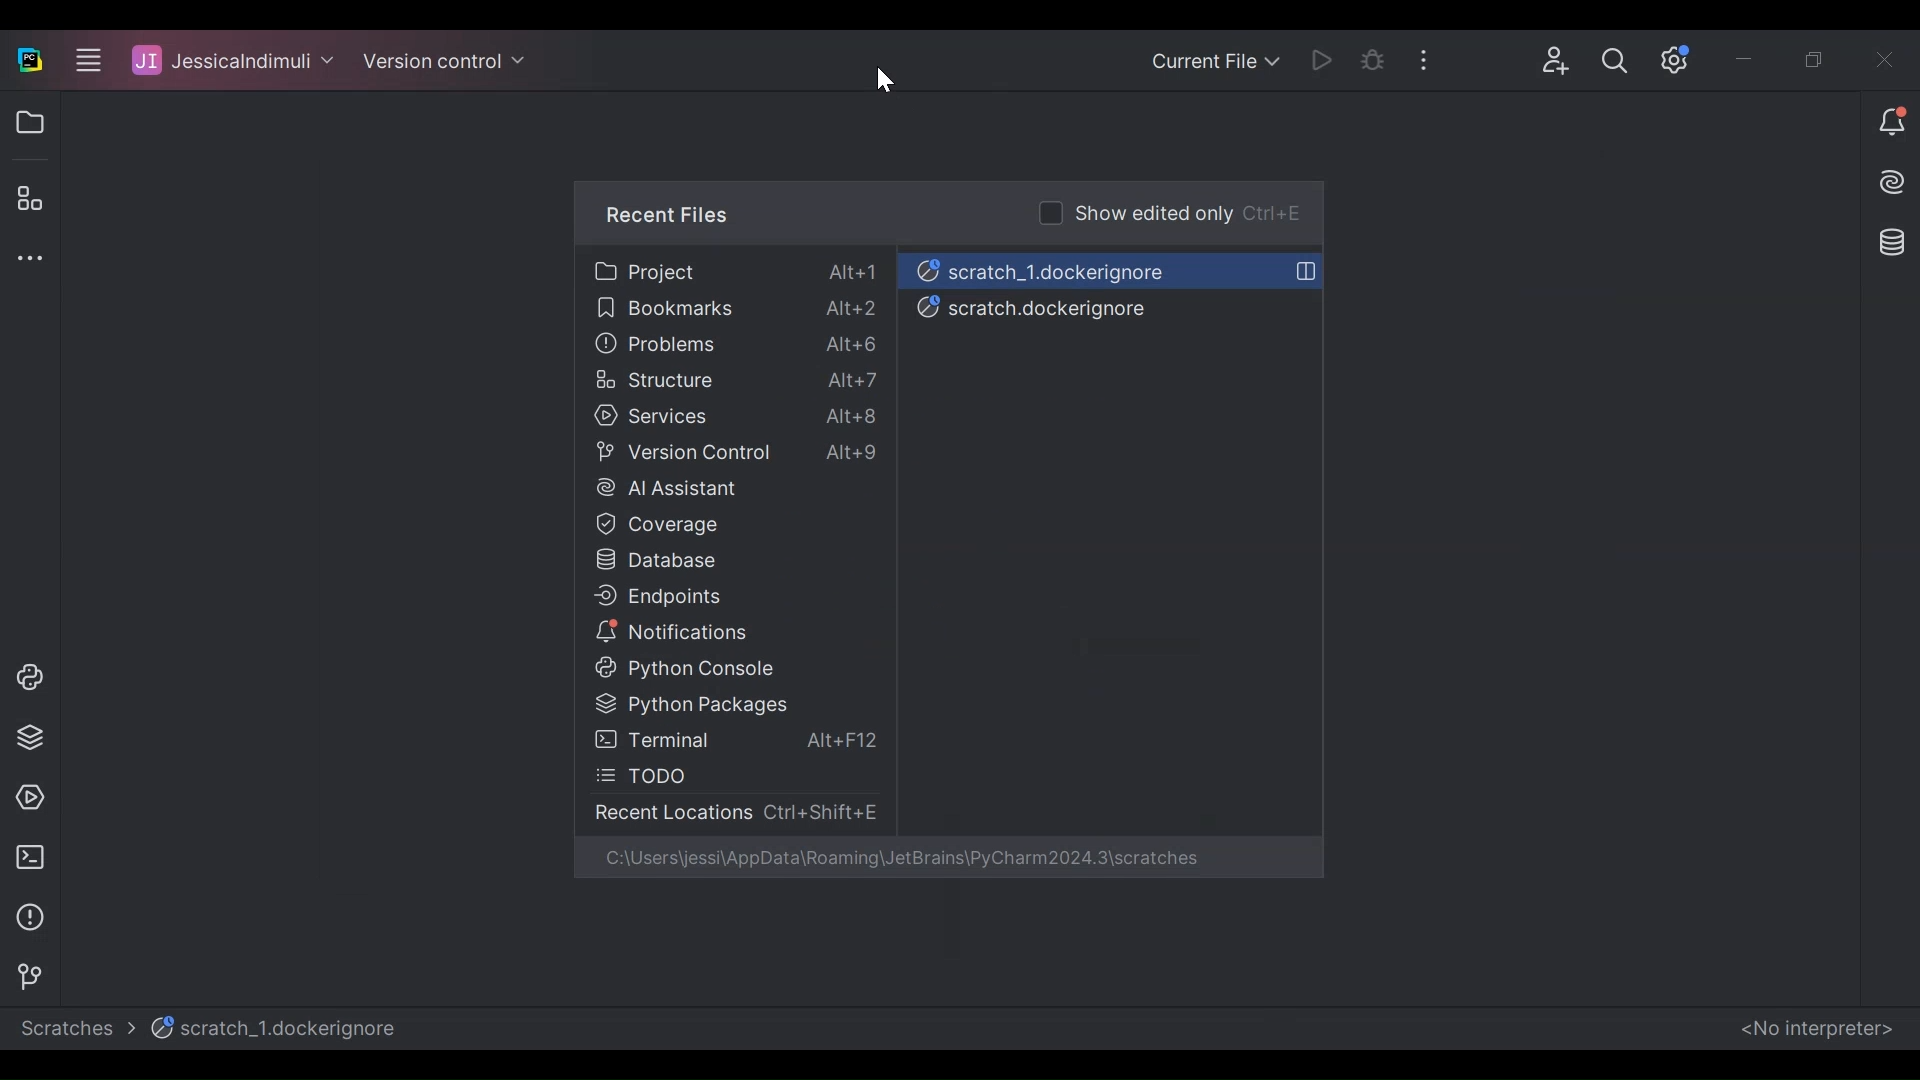 The height and width of the screenshot is (1080, 1920). What do you see at coordinates (23, 675) in the screenshot?
I see `Python Console` at bounding box center [23, 675].